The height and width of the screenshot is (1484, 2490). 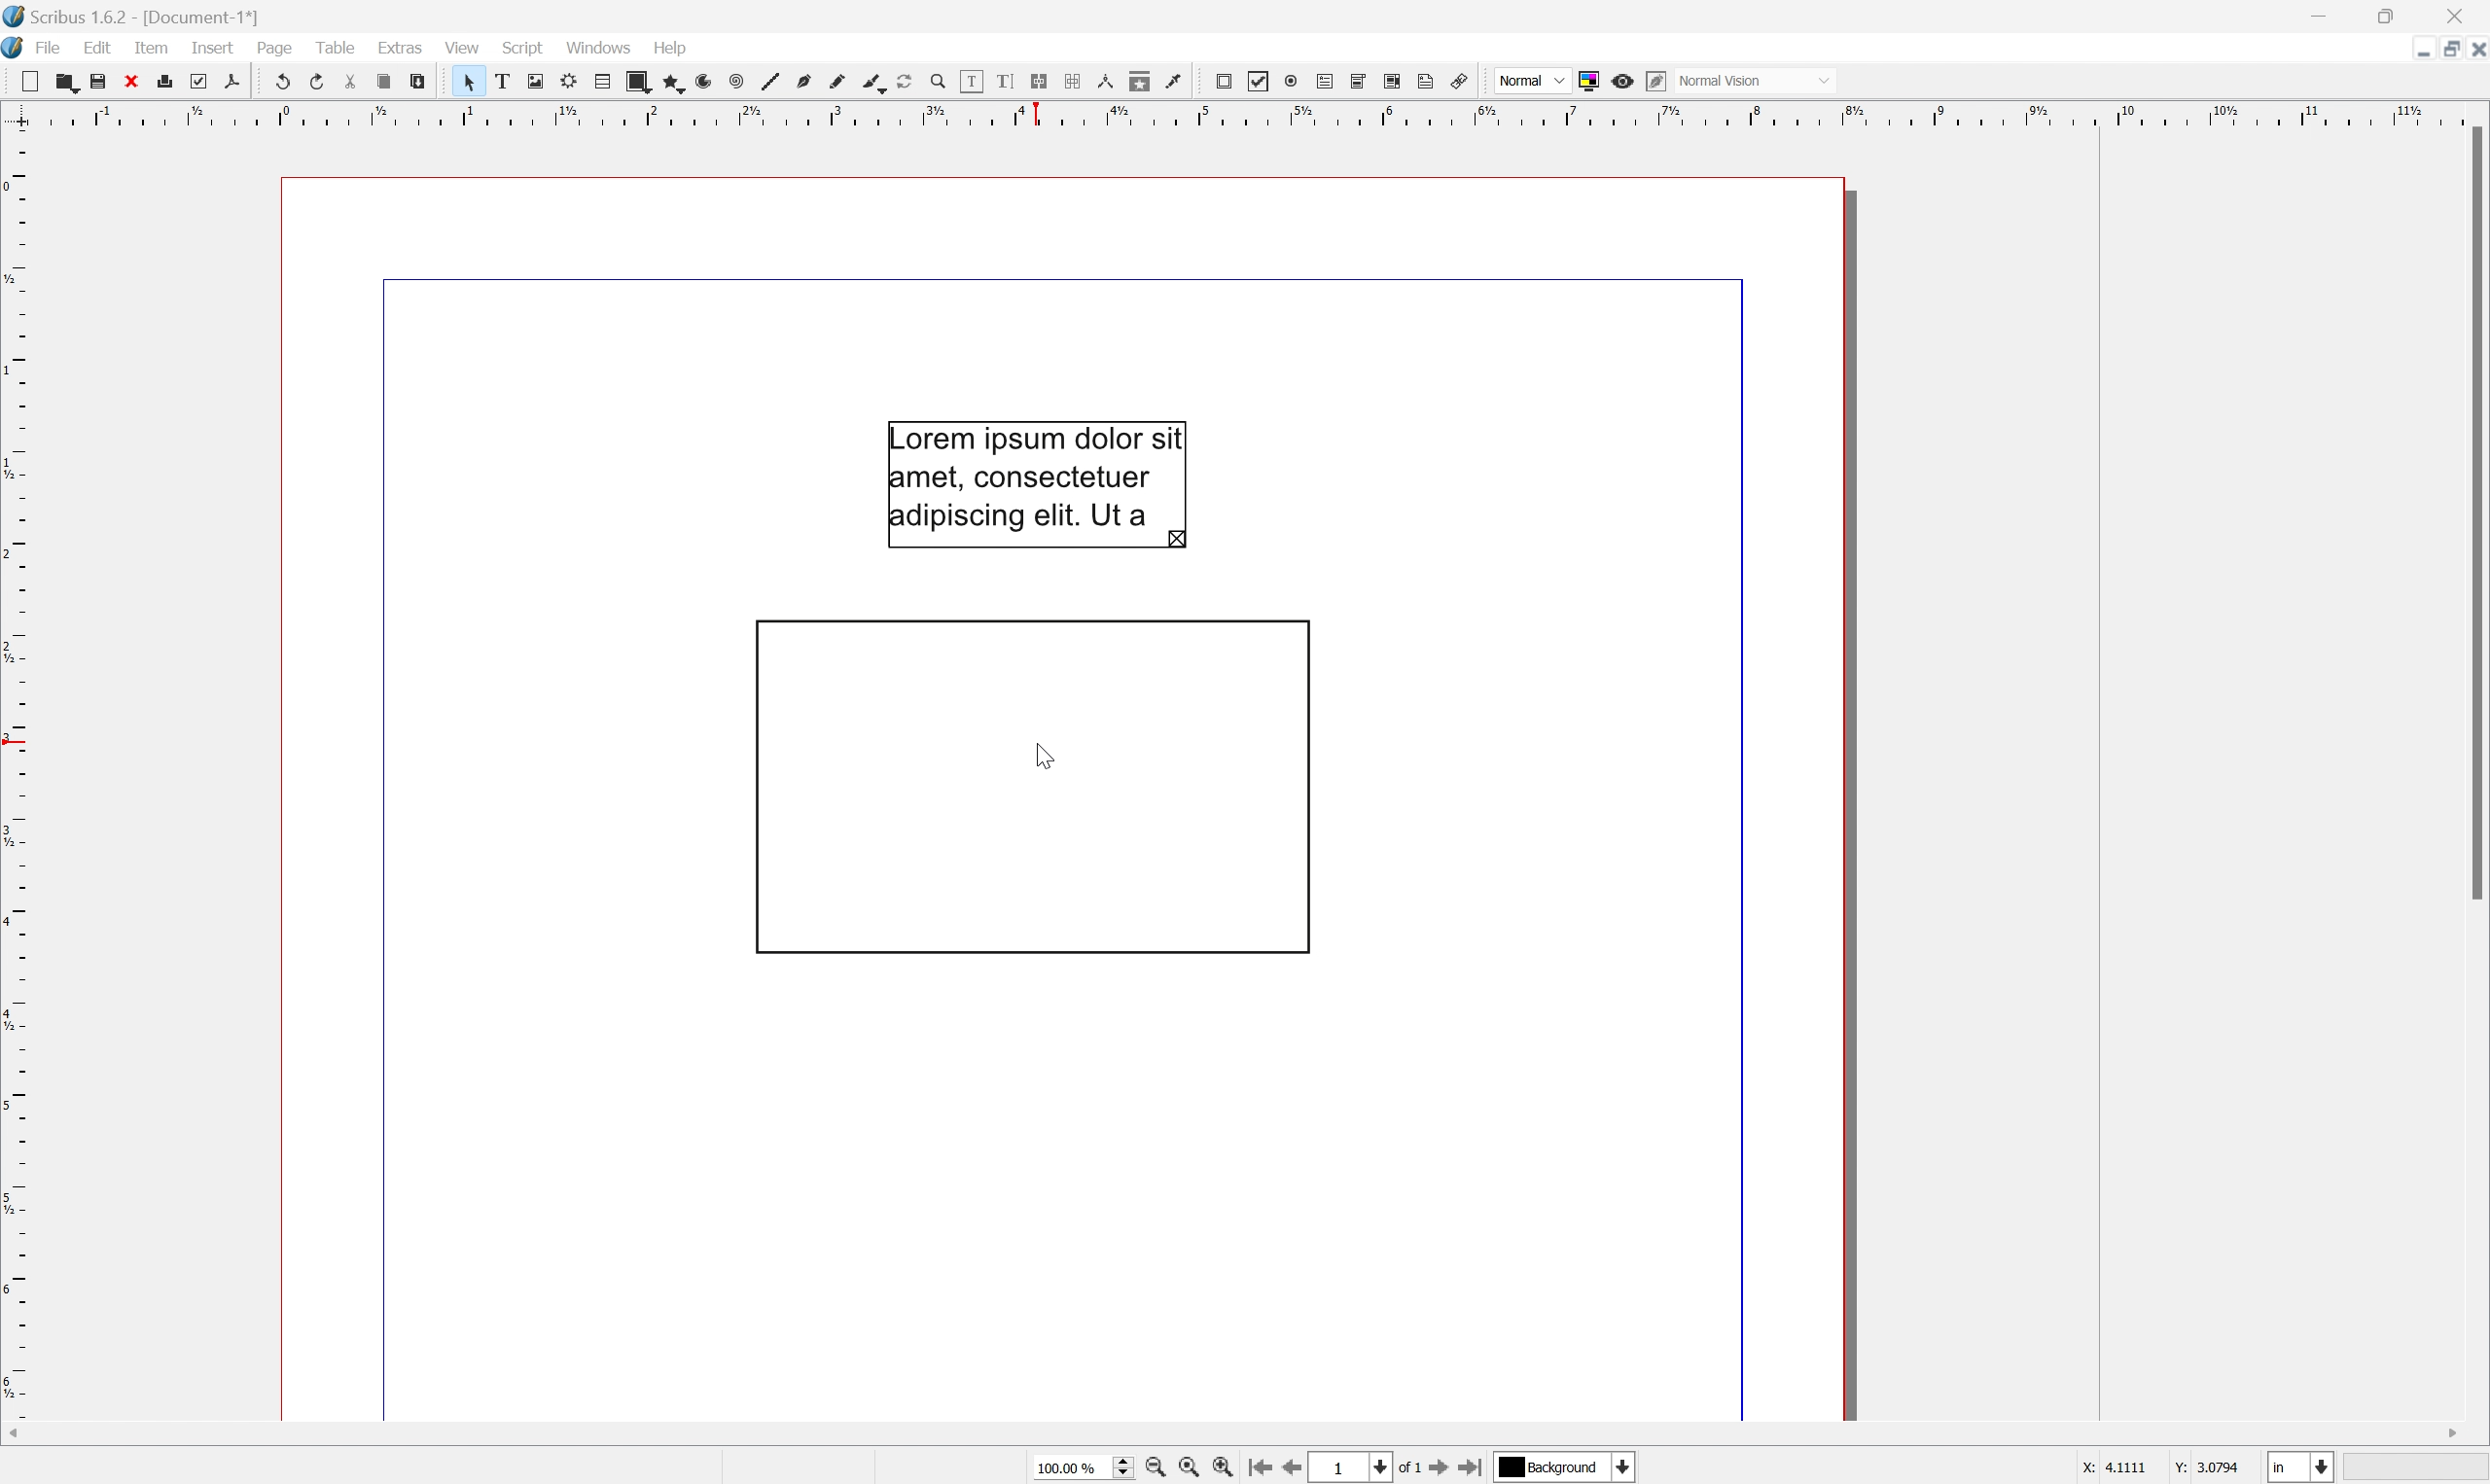 What do you see at coordinates (1194, 1469) in the screenshot?
I see `Zoom to 100%` at bounding box center [1194, 1469].